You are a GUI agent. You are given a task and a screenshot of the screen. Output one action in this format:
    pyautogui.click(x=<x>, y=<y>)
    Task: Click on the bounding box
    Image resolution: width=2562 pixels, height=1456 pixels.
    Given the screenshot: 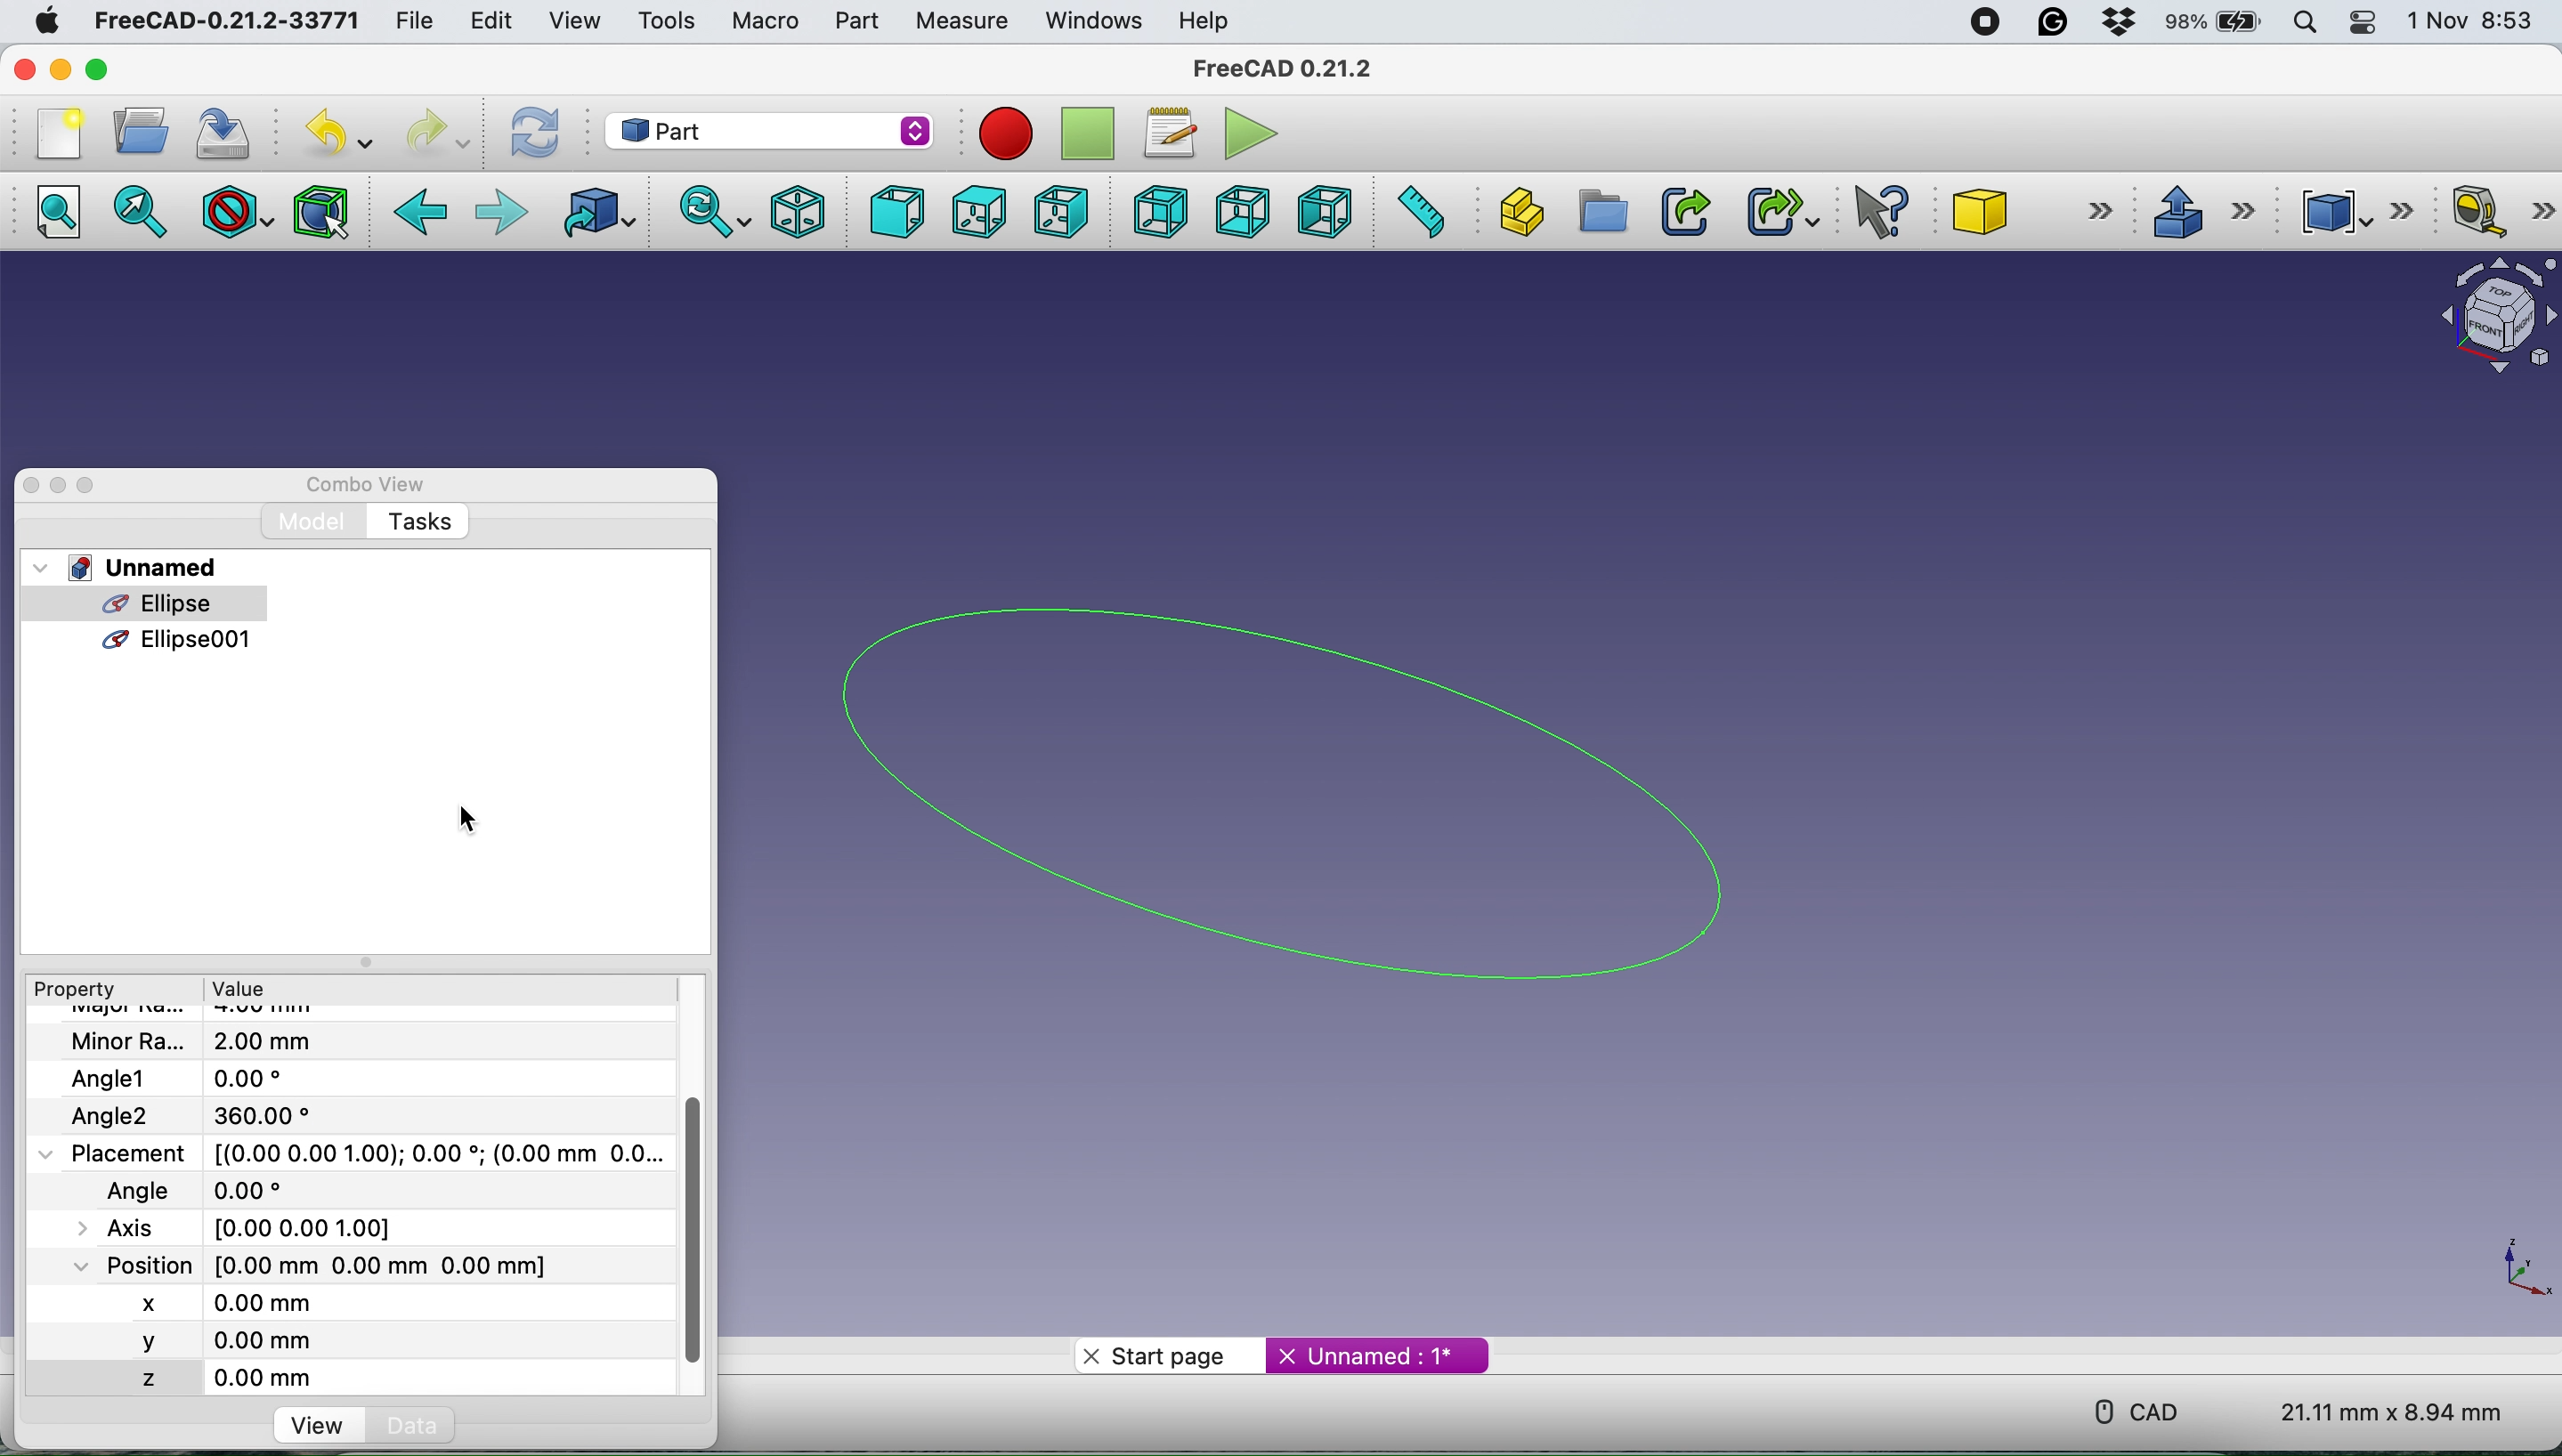 What is the action you would take?
    pyautogui.click(x=318, y=211)
    